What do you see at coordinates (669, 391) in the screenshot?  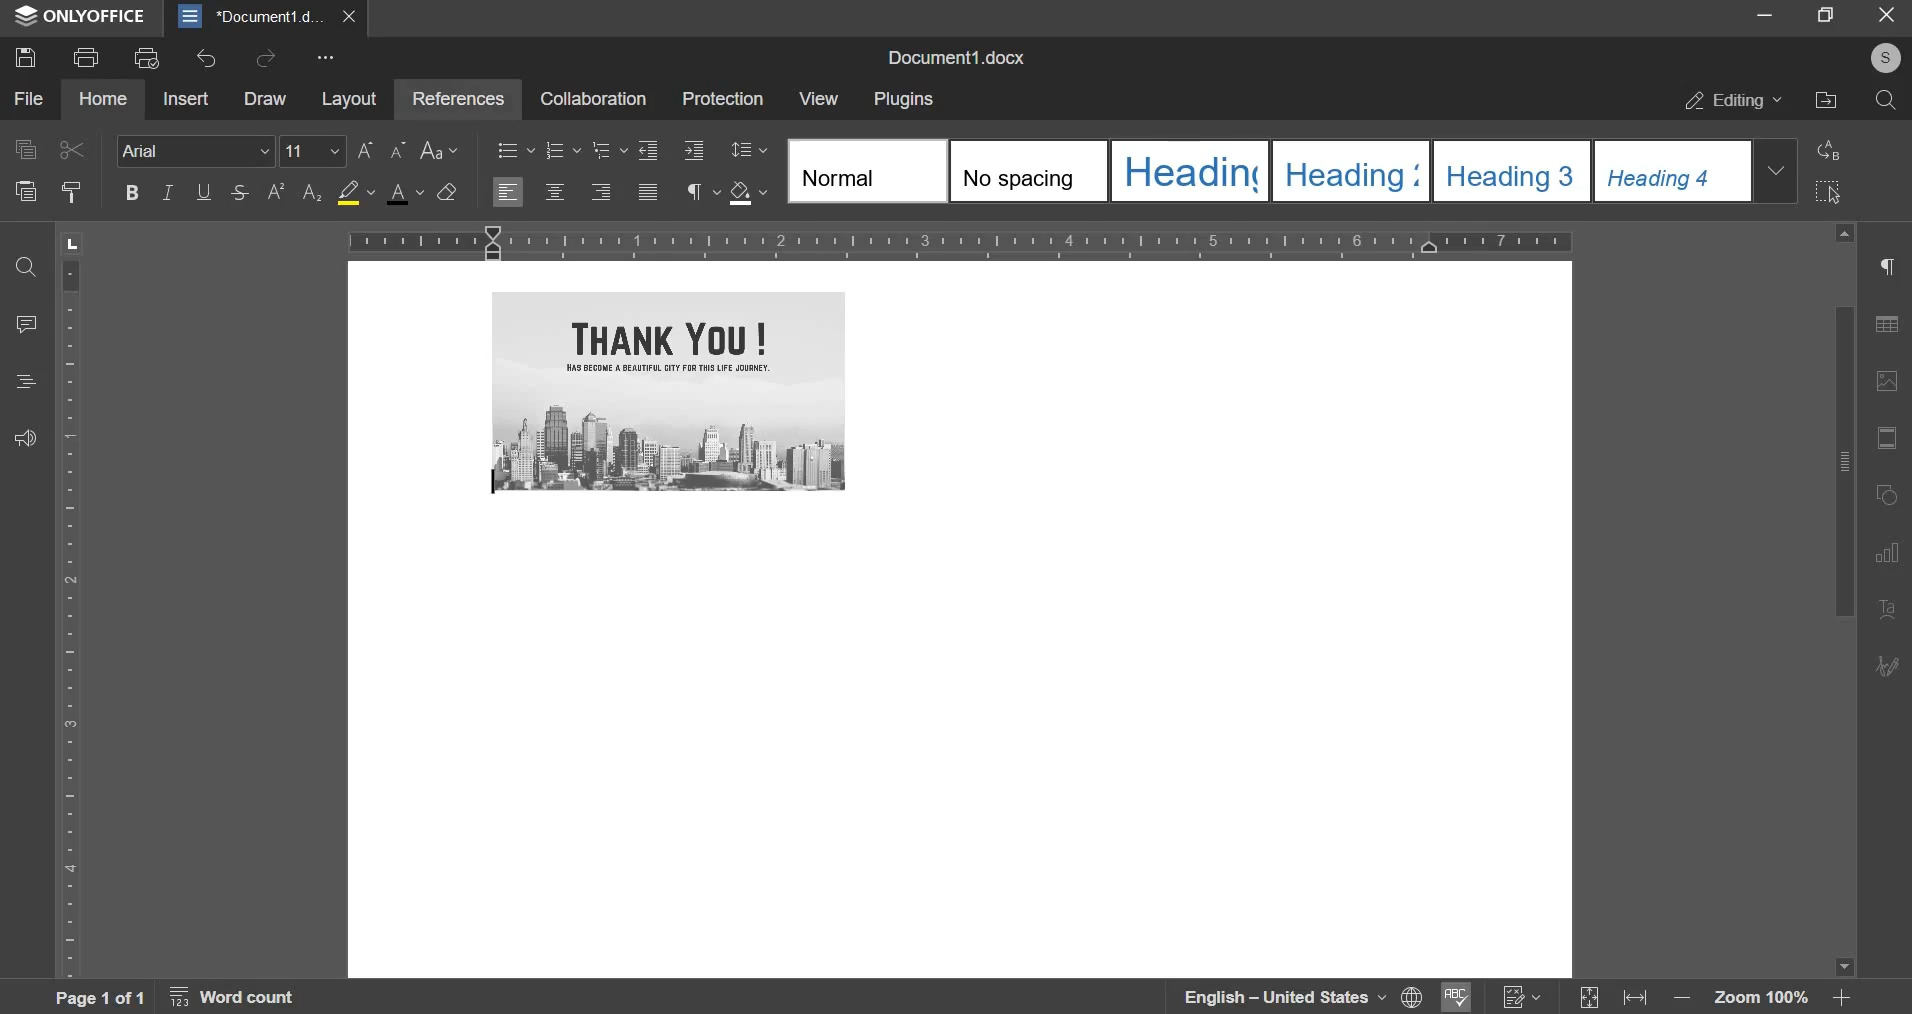 I see `image` at bounding box center [669, 391].